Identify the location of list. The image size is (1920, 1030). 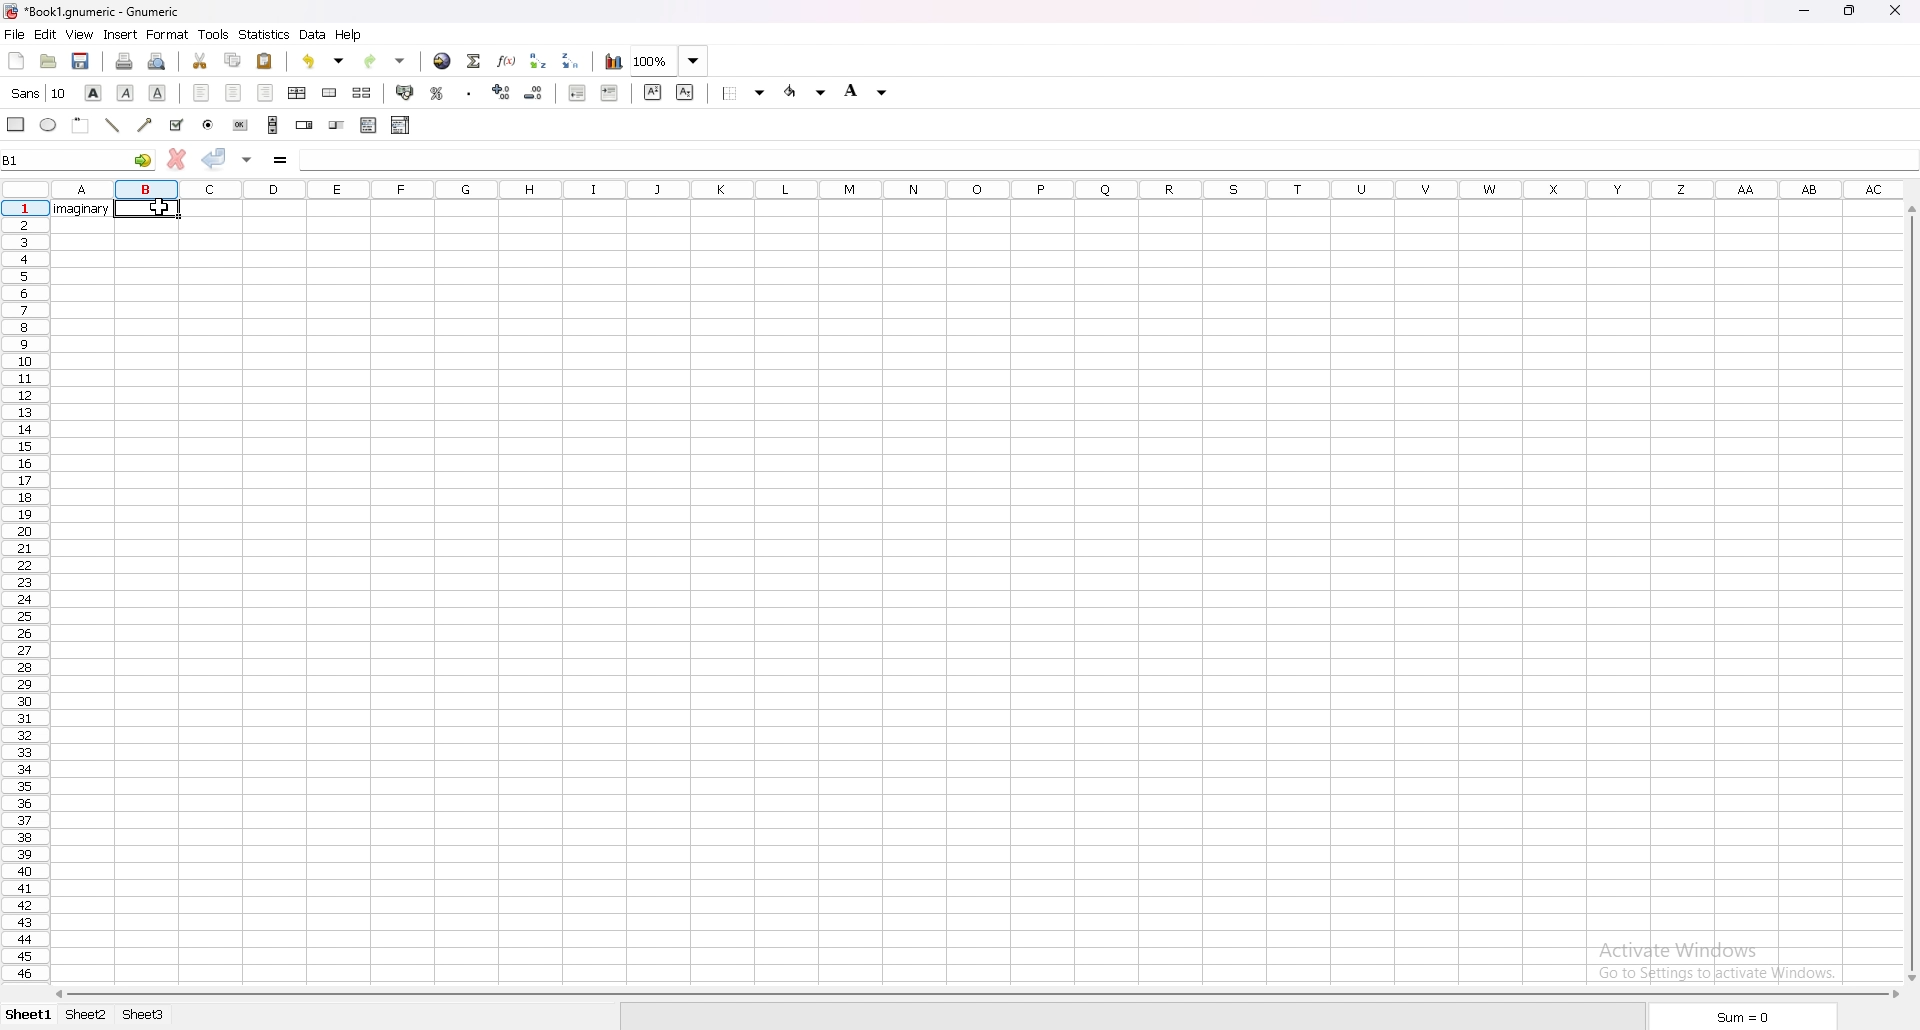
(369, 125).